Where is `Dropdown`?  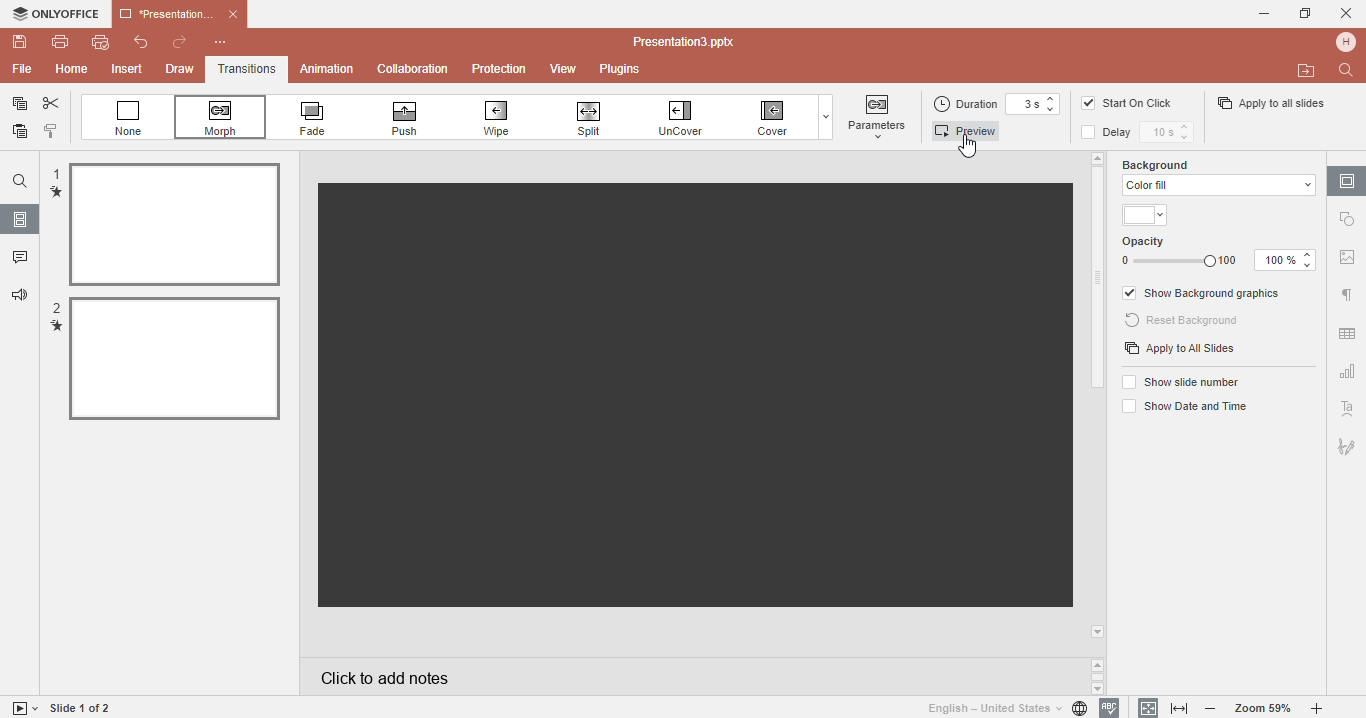 Dropdown is located at coordinates (823, 117).